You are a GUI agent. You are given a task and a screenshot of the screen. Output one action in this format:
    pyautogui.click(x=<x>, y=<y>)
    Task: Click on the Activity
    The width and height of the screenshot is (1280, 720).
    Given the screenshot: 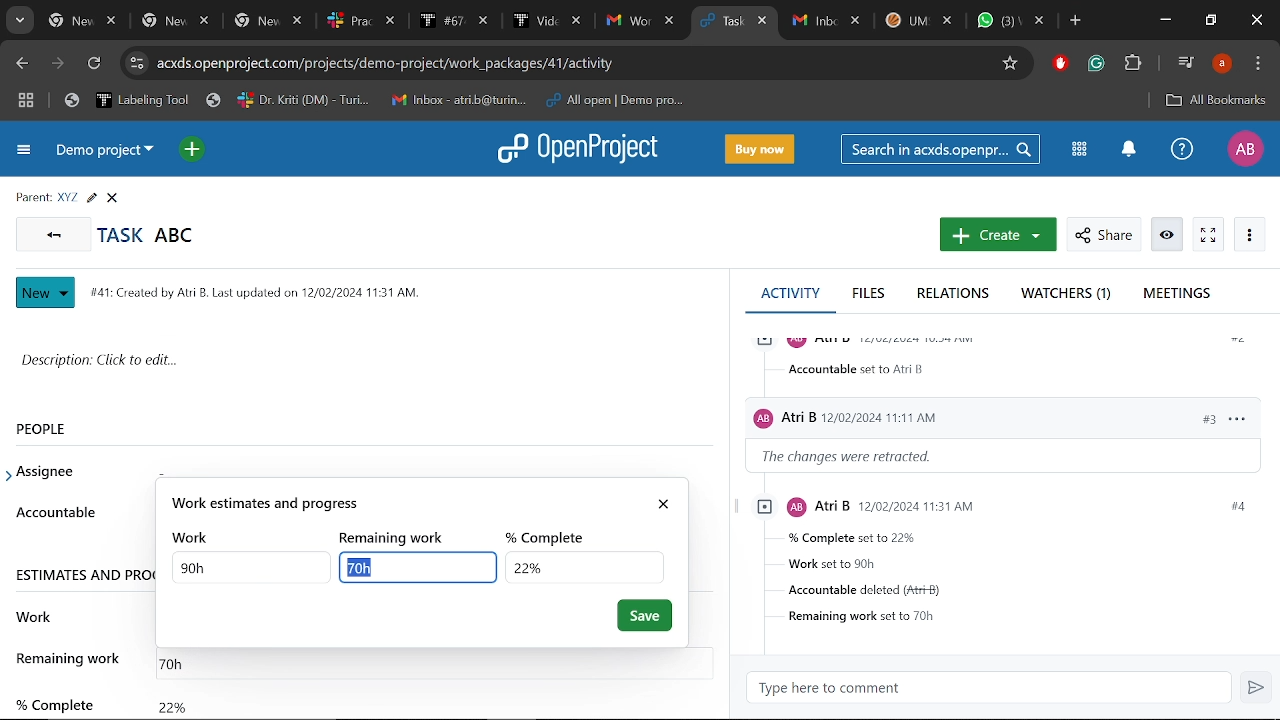 What is the action you would take?
    pyautogui.click(x=790, y=292)
    